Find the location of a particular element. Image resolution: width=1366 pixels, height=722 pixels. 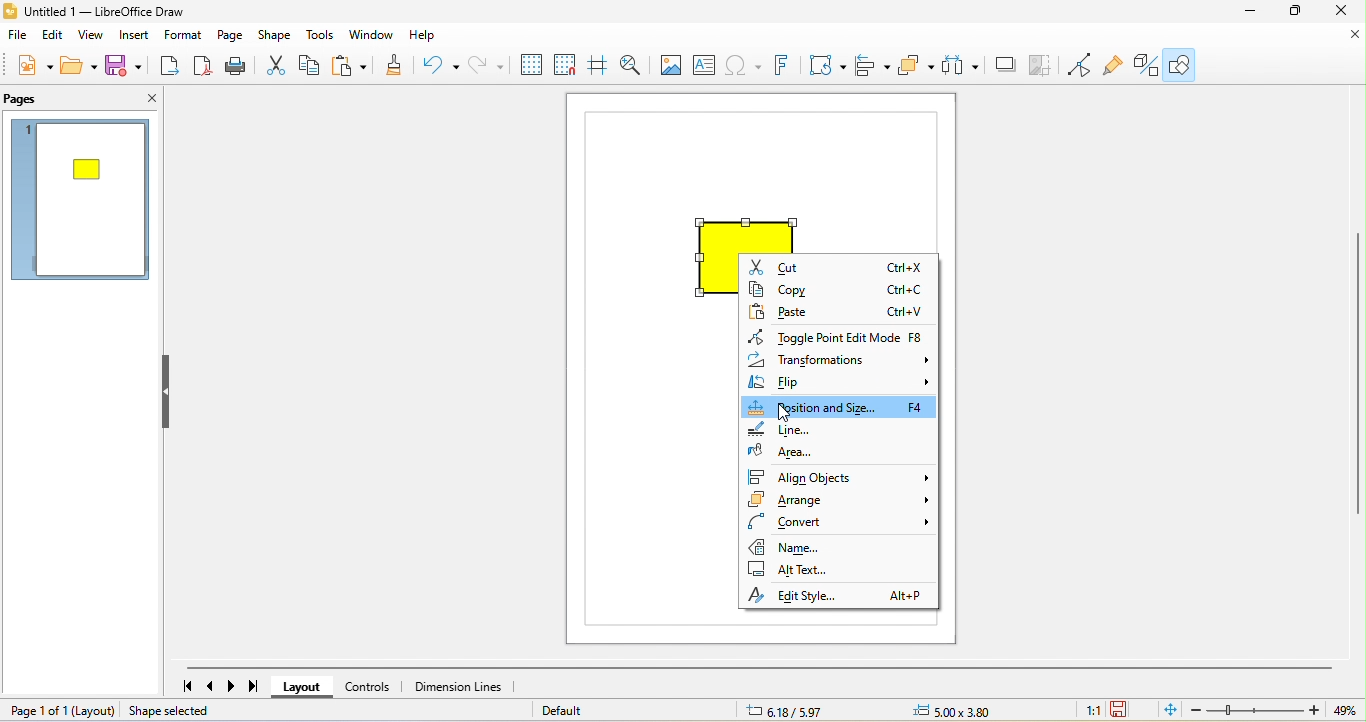

fit page to current window is located at coordinates (1168, 710).